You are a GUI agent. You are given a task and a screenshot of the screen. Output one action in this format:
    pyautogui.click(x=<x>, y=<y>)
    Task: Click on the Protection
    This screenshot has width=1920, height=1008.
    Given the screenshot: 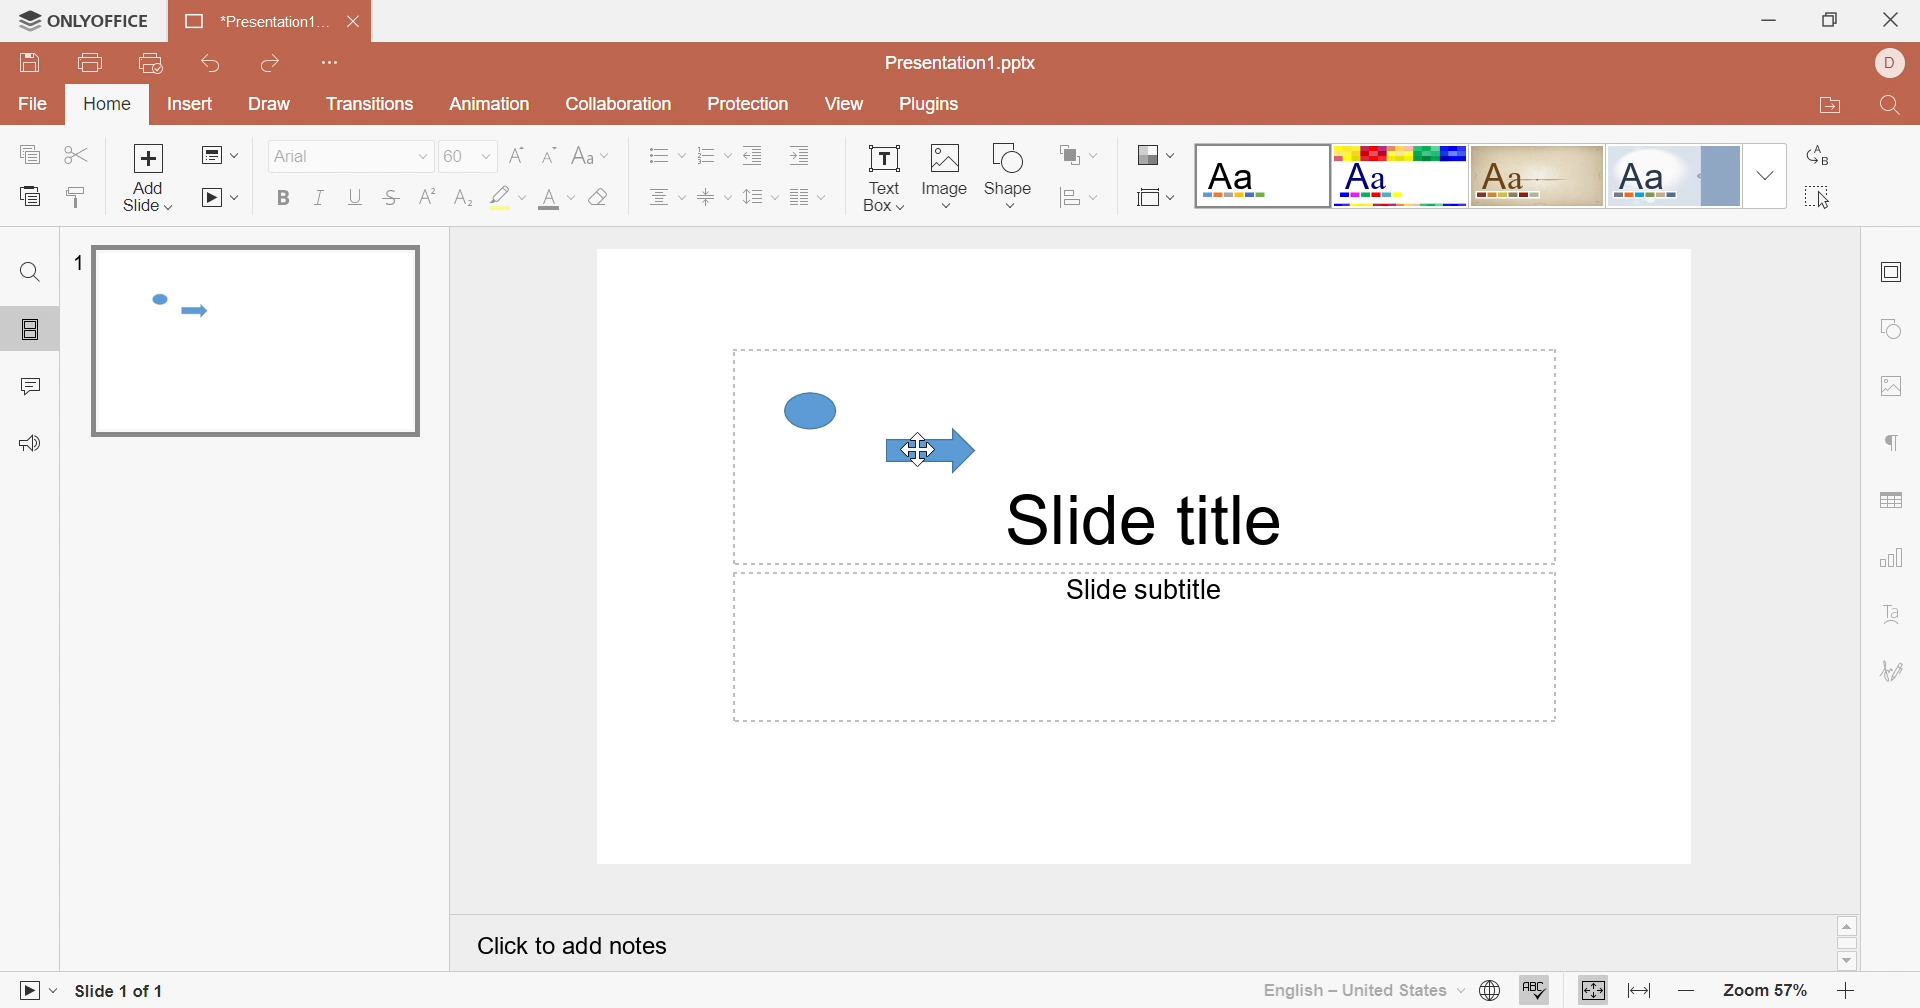 What is the action you would take?
    pyautogui.click(x=751, y=107)
    